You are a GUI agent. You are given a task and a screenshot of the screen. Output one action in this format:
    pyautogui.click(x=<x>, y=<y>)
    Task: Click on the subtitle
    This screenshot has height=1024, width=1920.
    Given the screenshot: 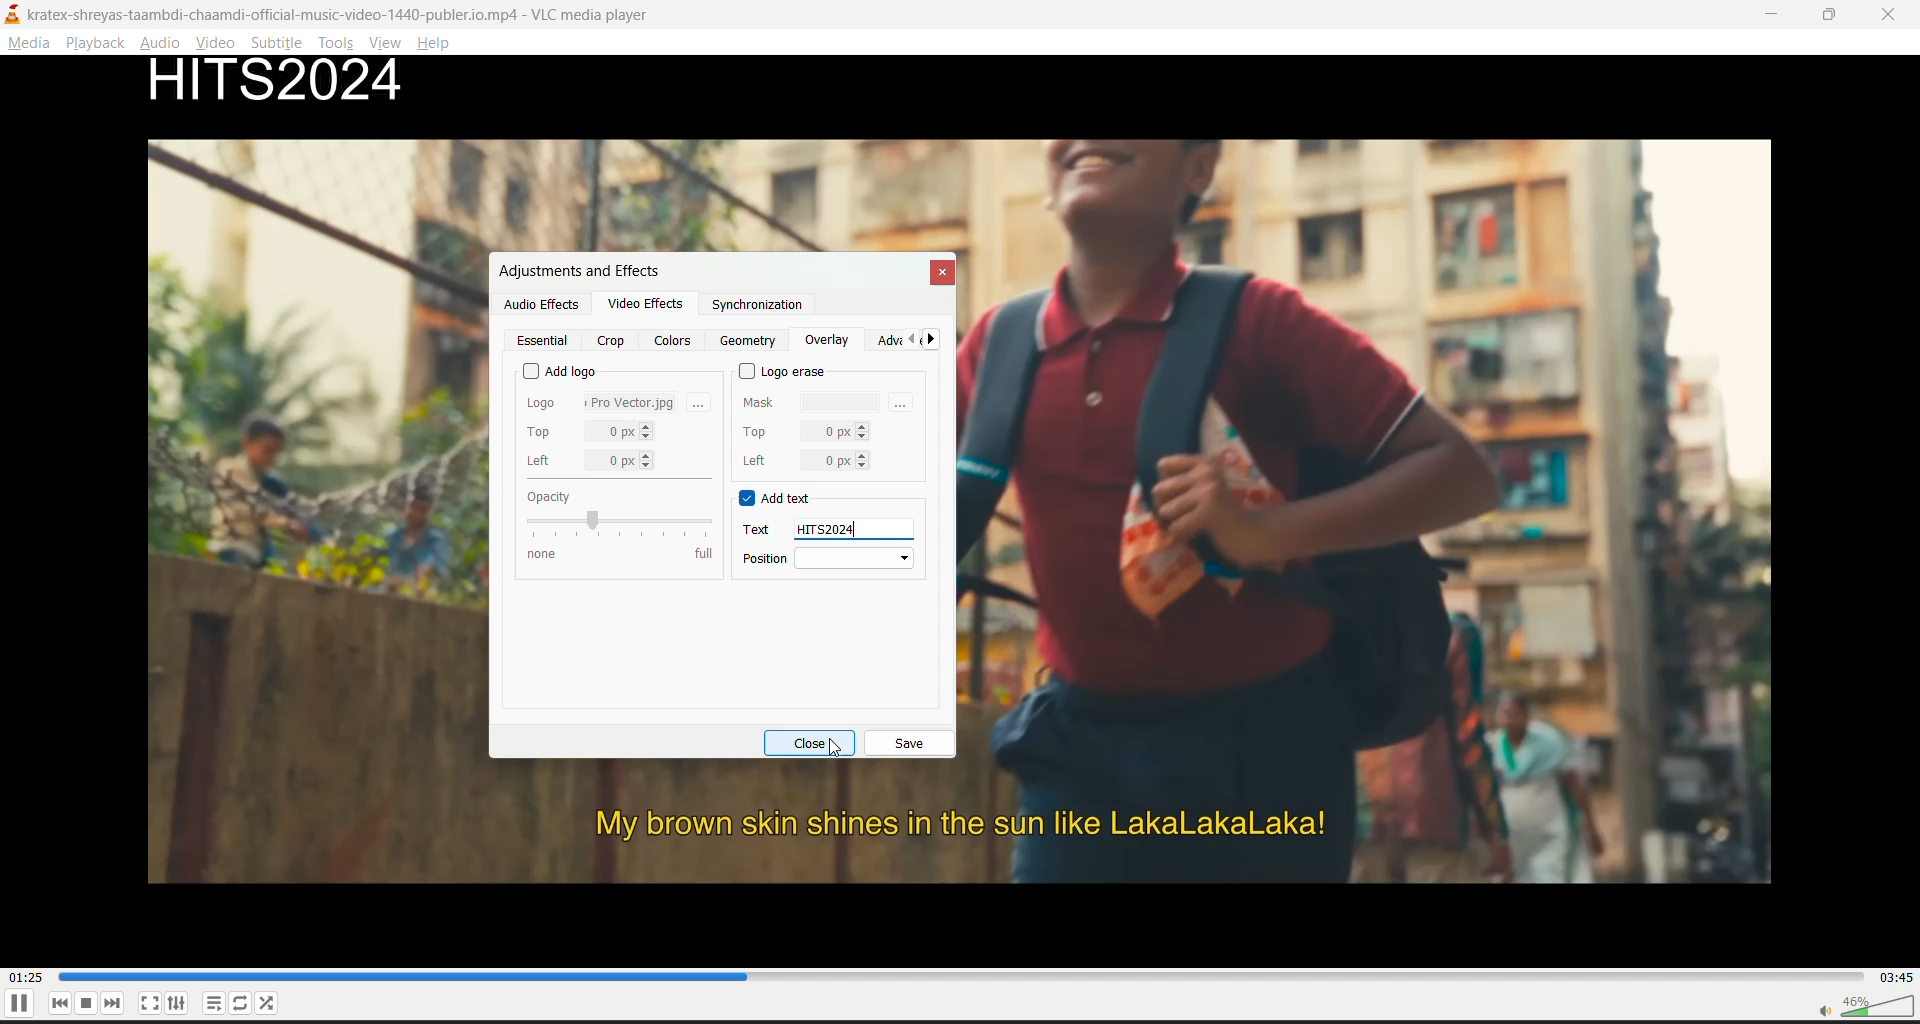 What is the action you would take?
    pyautogui.click(x=280, y=43)
    